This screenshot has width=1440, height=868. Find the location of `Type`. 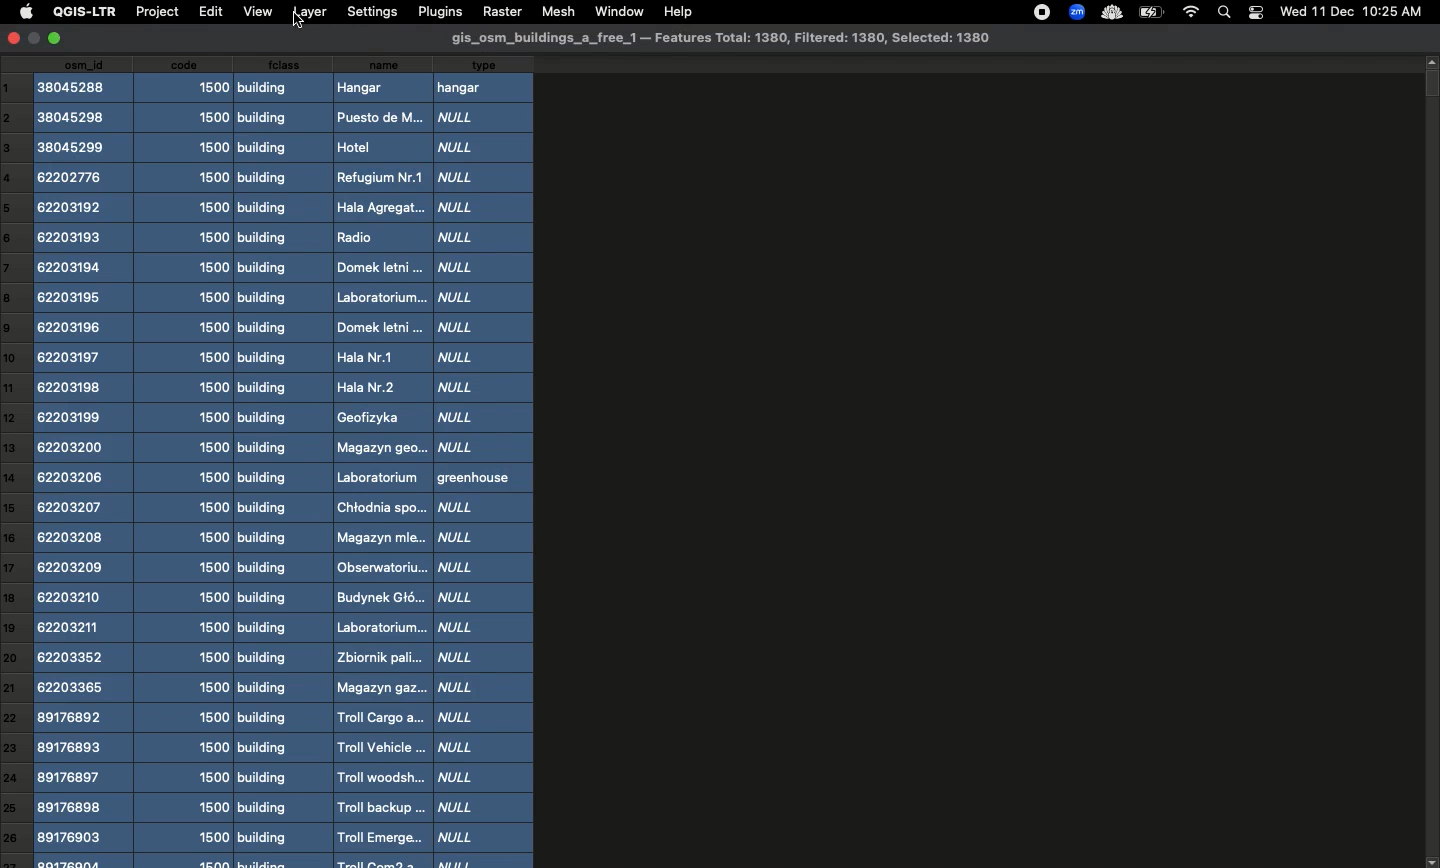

Type is located at coordinates (486, 460).